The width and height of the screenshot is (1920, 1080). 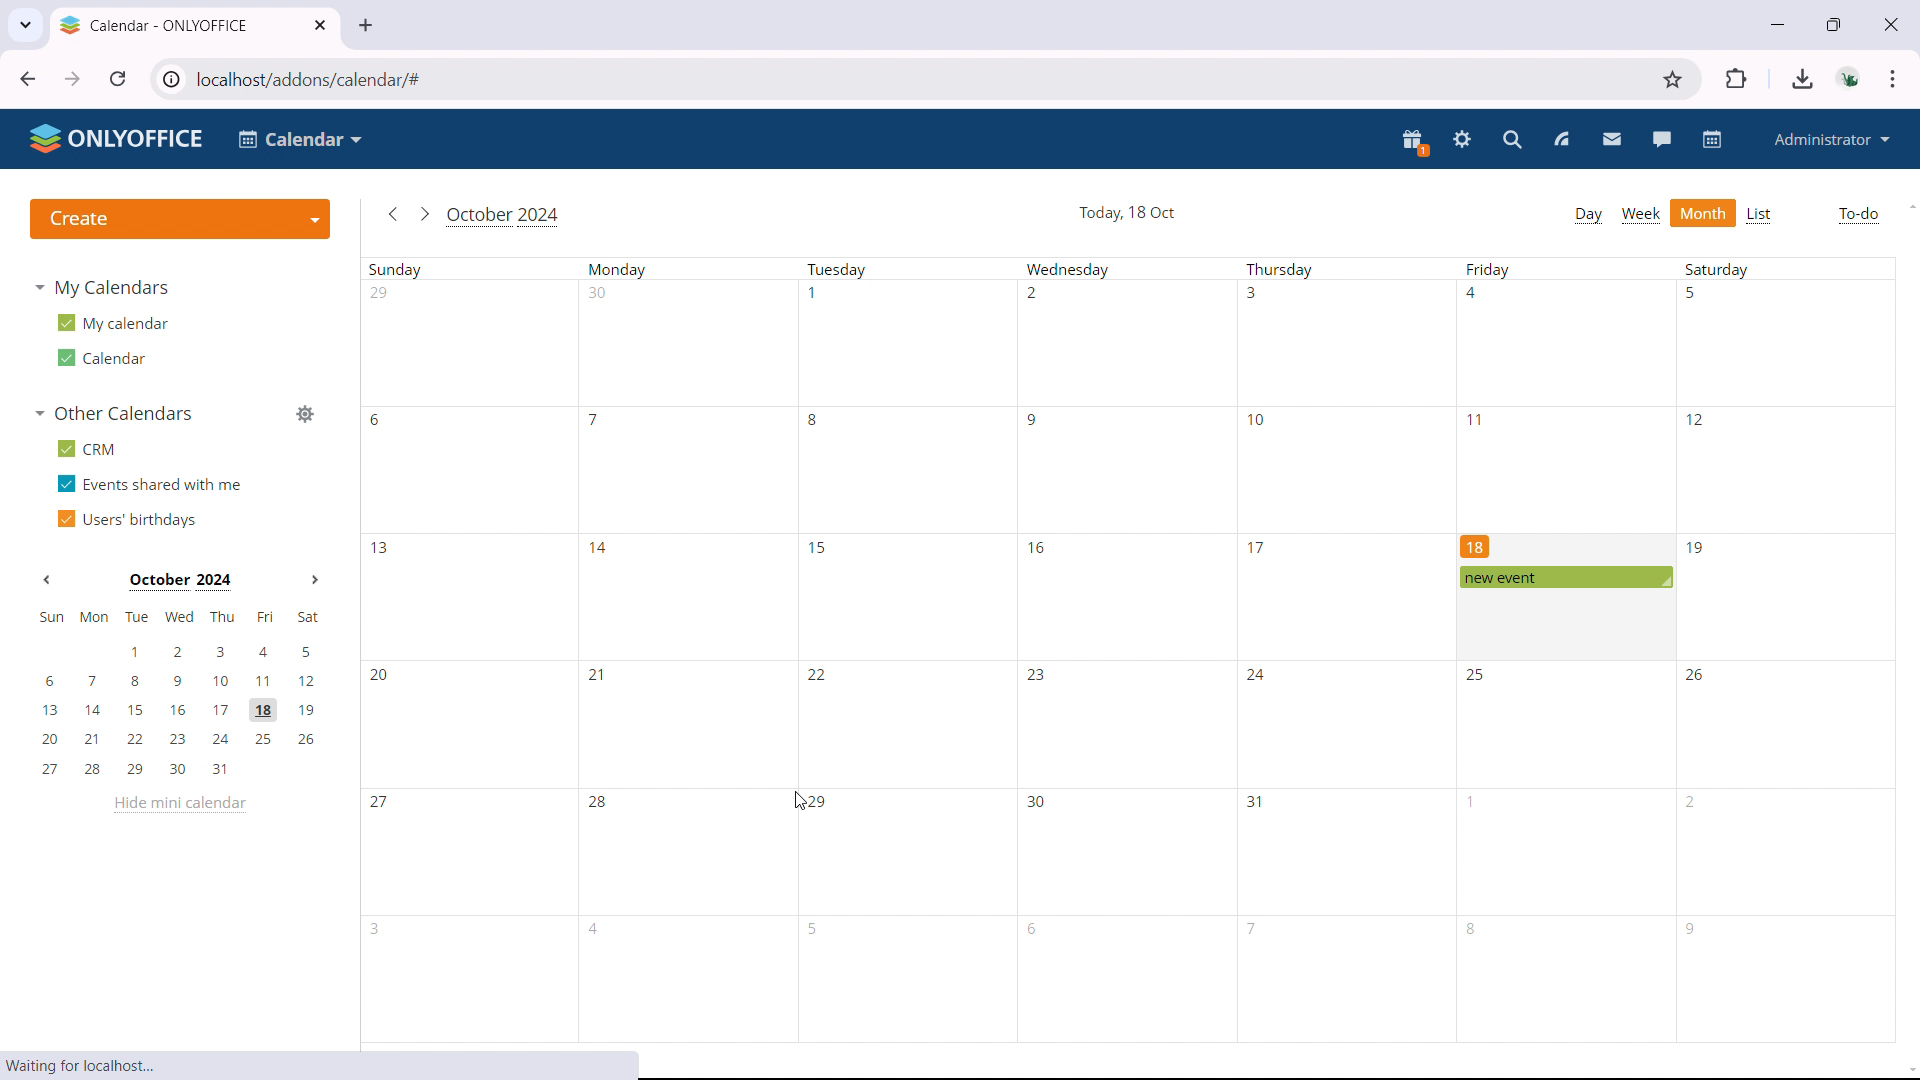 I want to click on week, so click(x=1640, y=216).